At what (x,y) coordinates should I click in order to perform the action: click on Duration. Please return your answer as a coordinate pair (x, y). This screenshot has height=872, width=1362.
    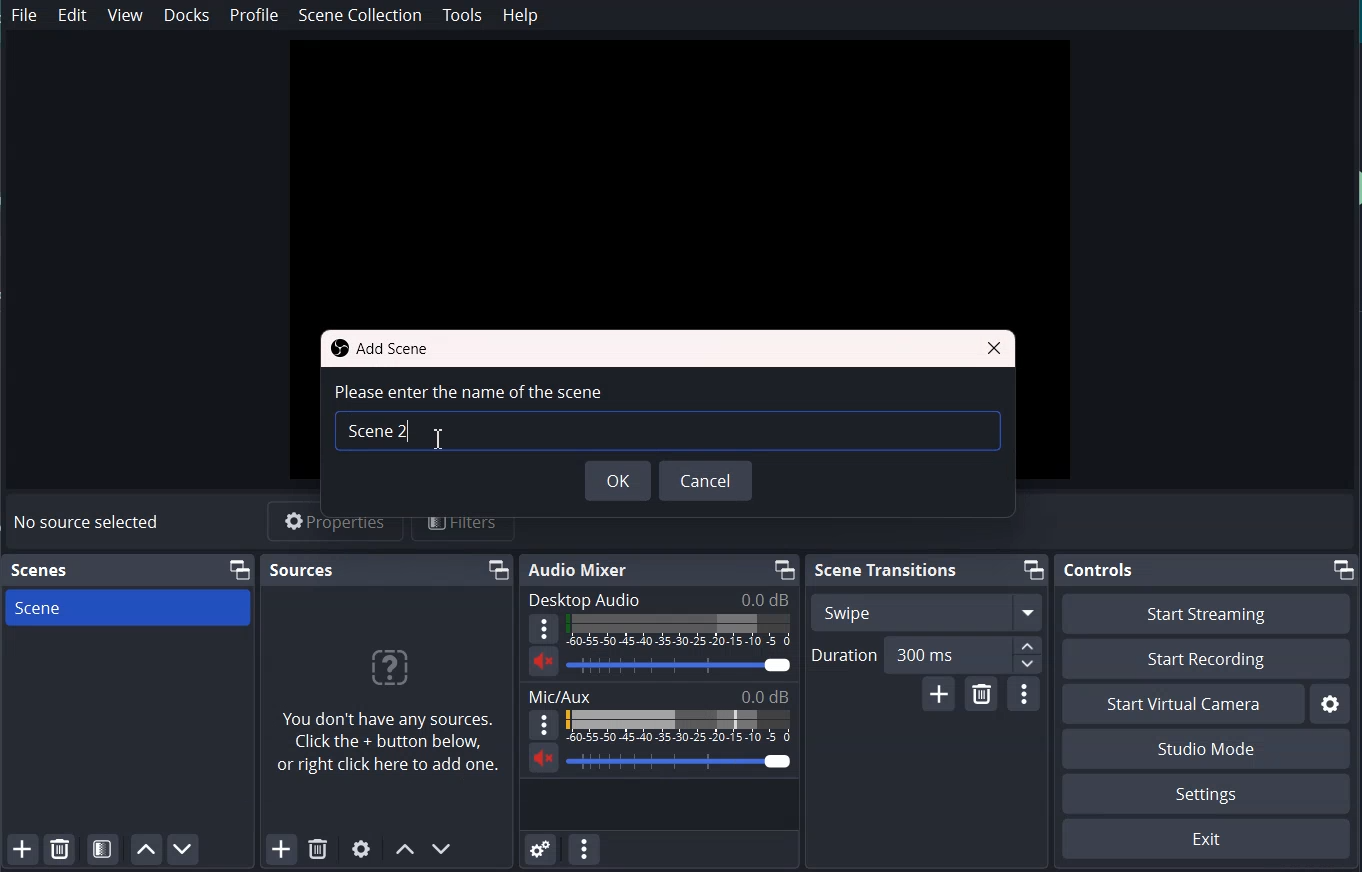
    Looking at the image, I should click on (926, 655).